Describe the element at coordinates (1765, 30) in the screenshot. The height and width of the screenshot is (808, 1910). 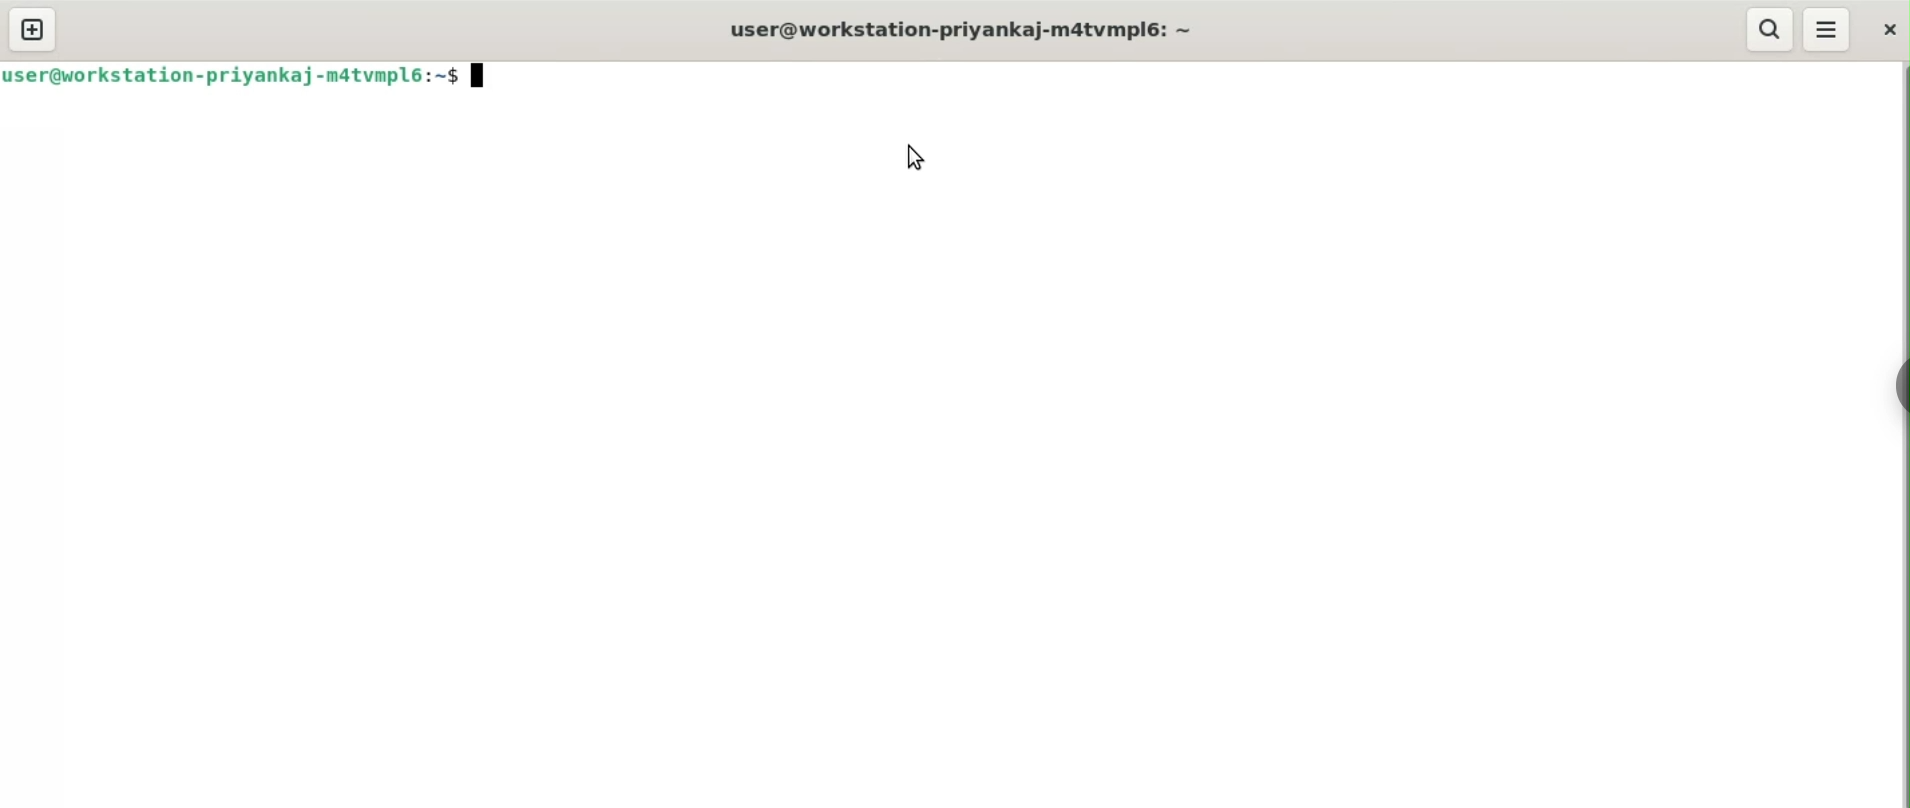
I see `search` at that location.